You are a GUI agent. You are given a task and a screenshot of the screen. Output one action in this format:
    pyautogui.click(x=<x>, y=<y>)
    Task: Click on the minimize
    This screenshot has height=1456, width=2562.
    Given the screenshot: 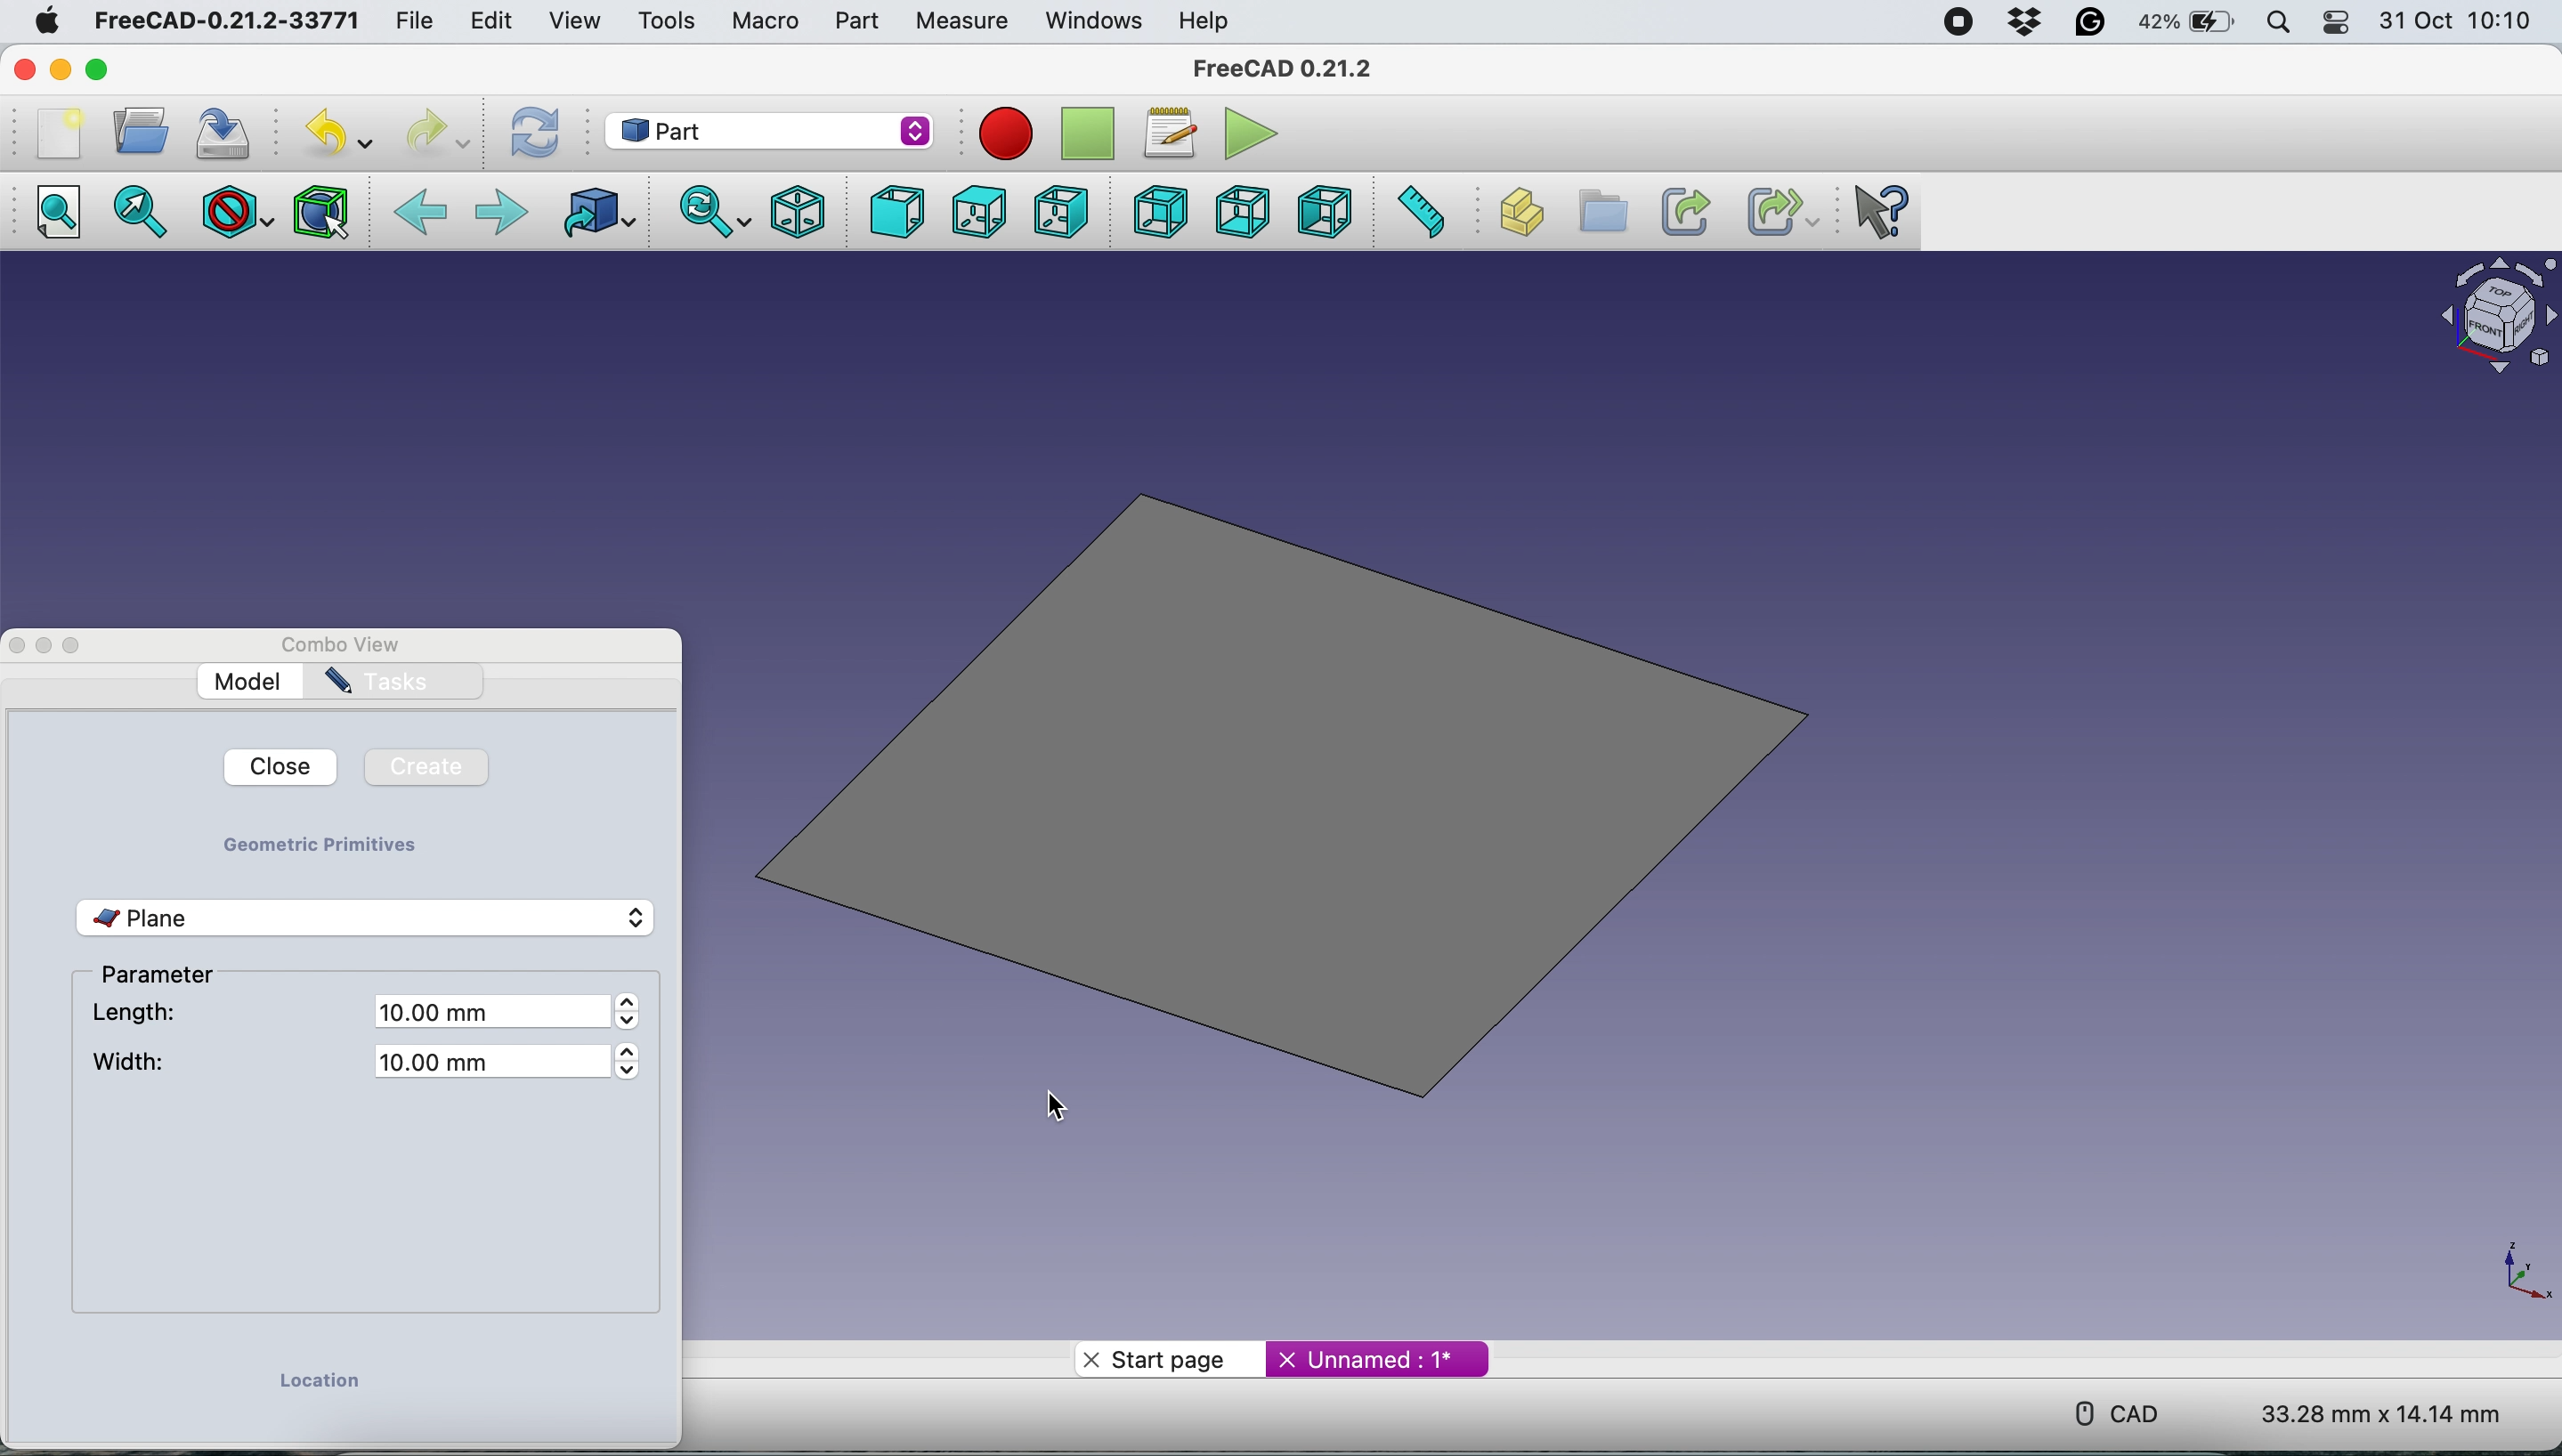 What is the action you would take?
    pyautogui.click(x=60, y=69)
    